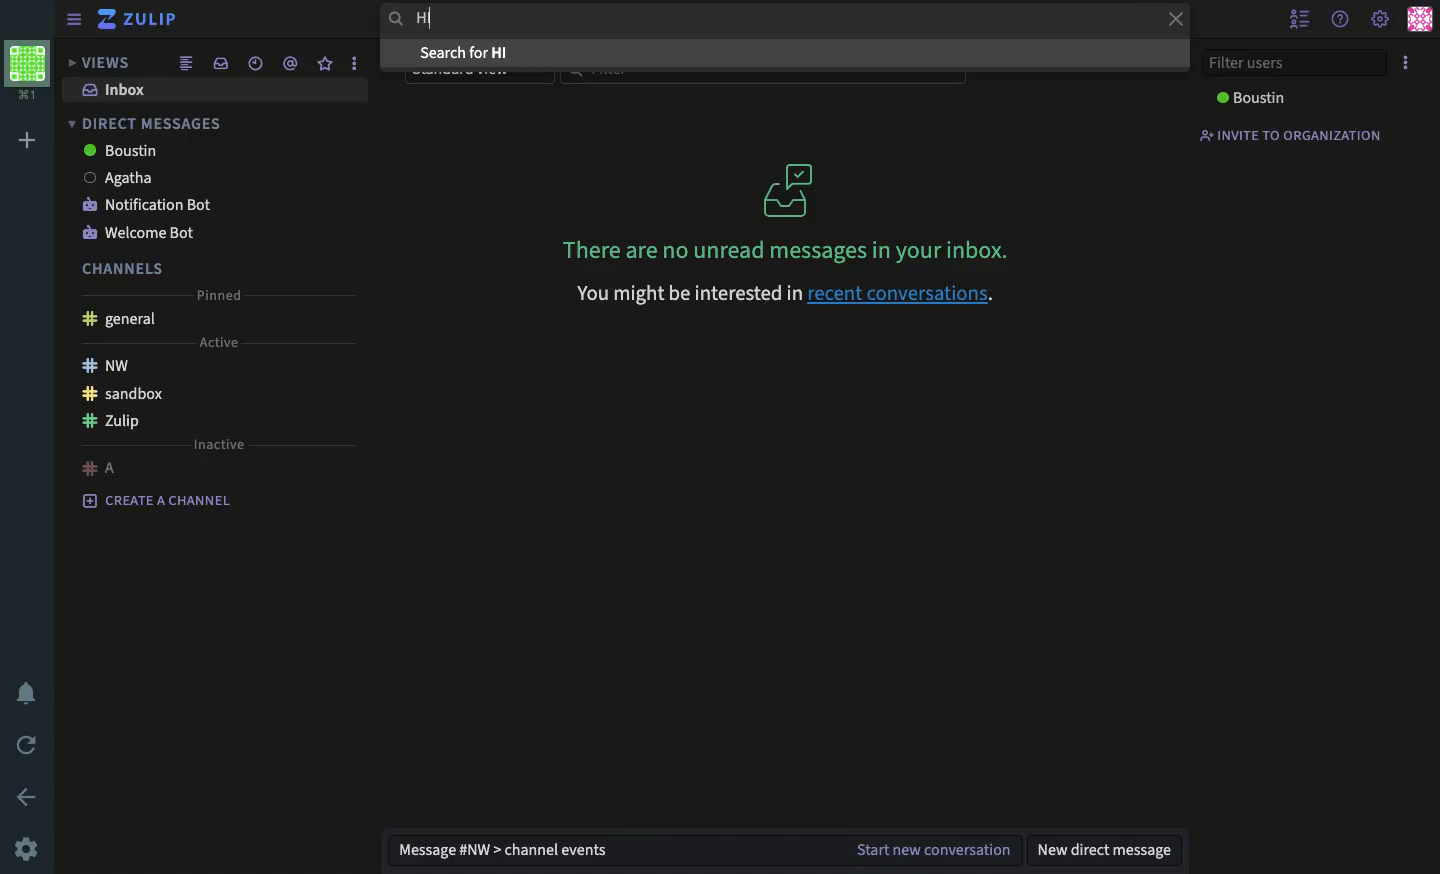  What do you see at coordinates (215, 343) in the screenshot?
I see `active` at bounding box center [215, 343].